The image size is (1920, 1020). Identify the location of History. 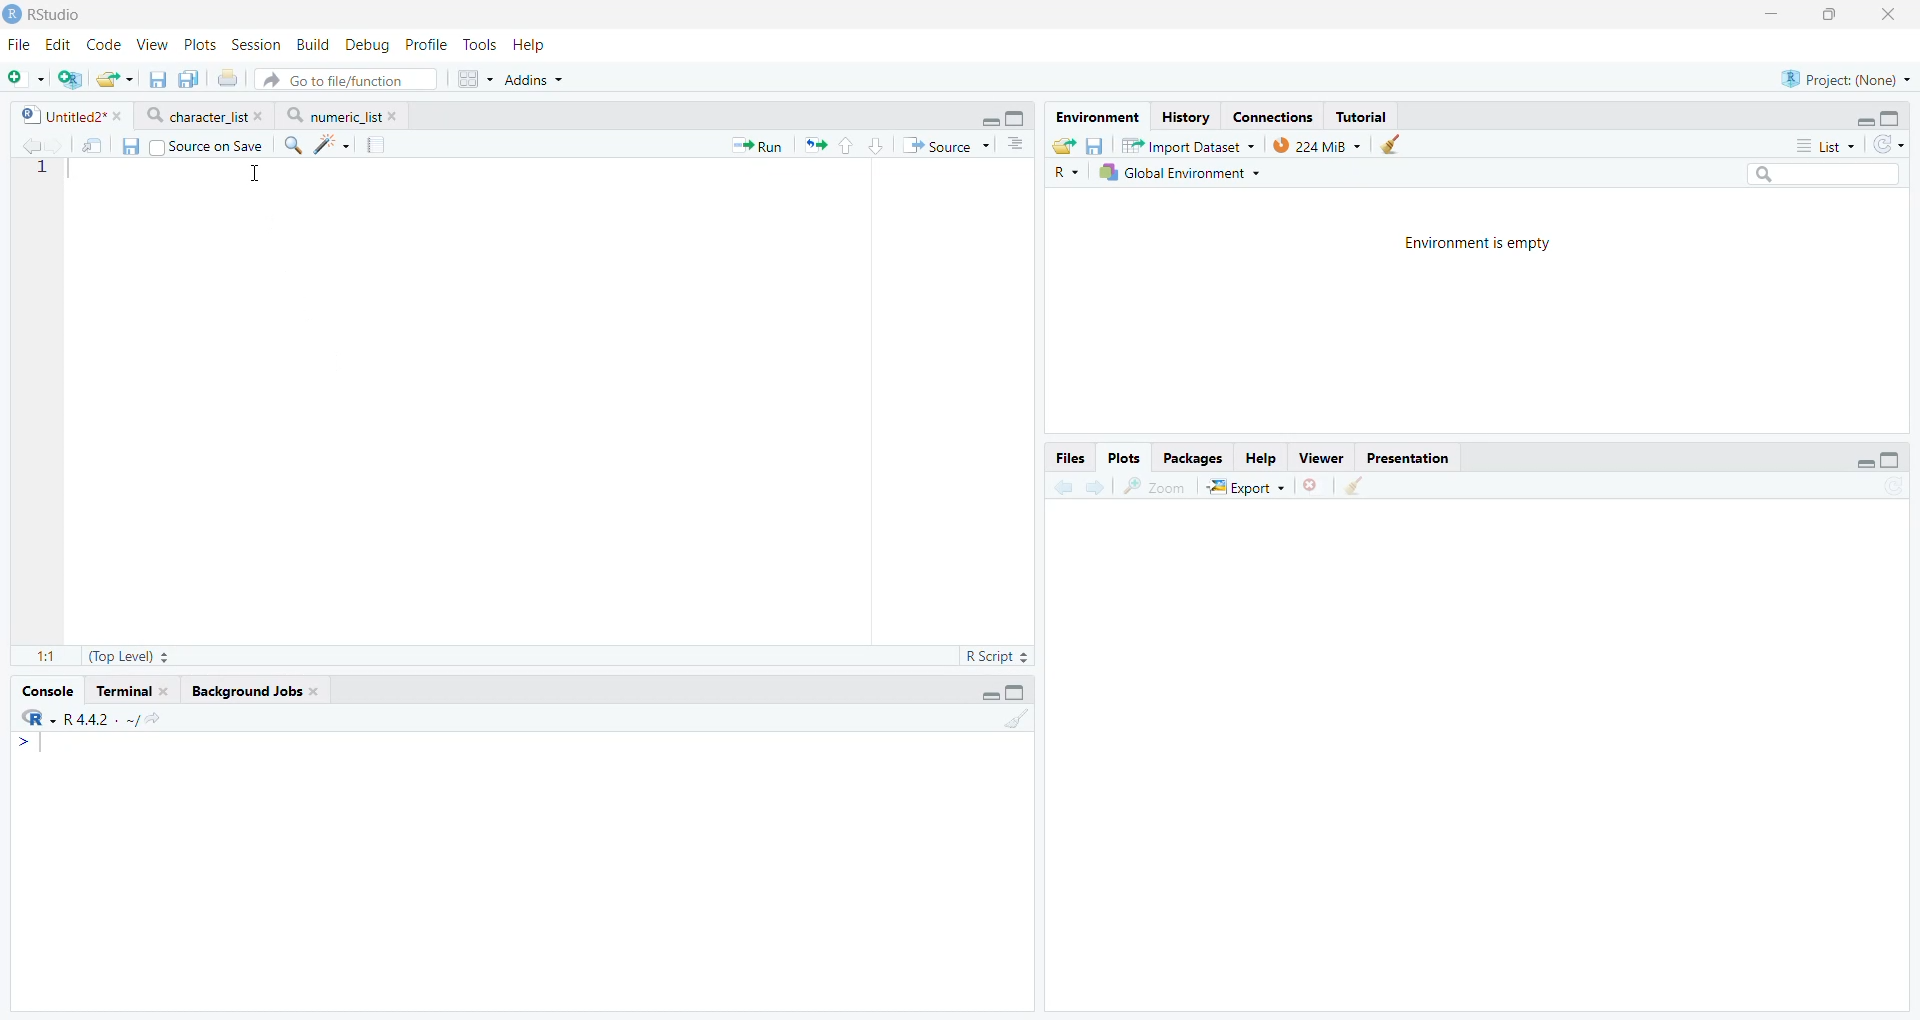
(1186, 115).